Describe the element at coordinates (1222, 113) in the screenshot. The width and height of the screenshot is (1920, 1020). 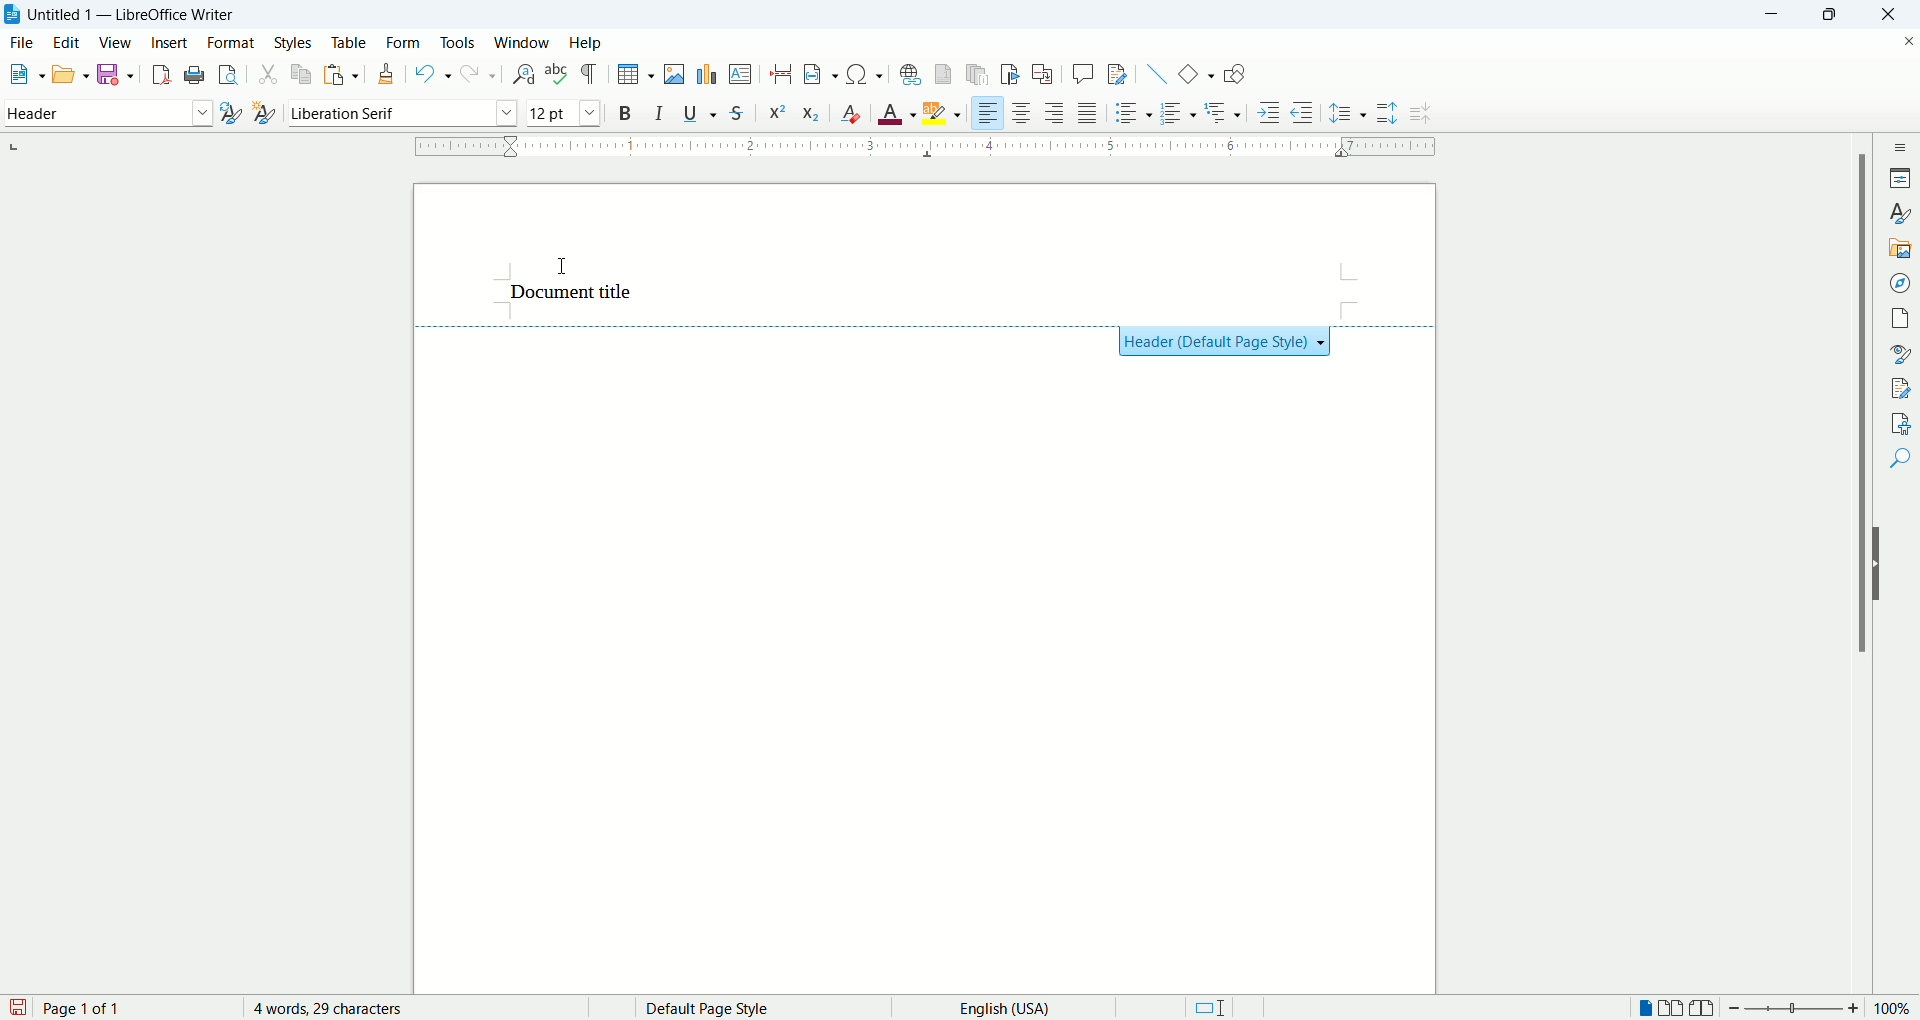
I see `outline` at that location.